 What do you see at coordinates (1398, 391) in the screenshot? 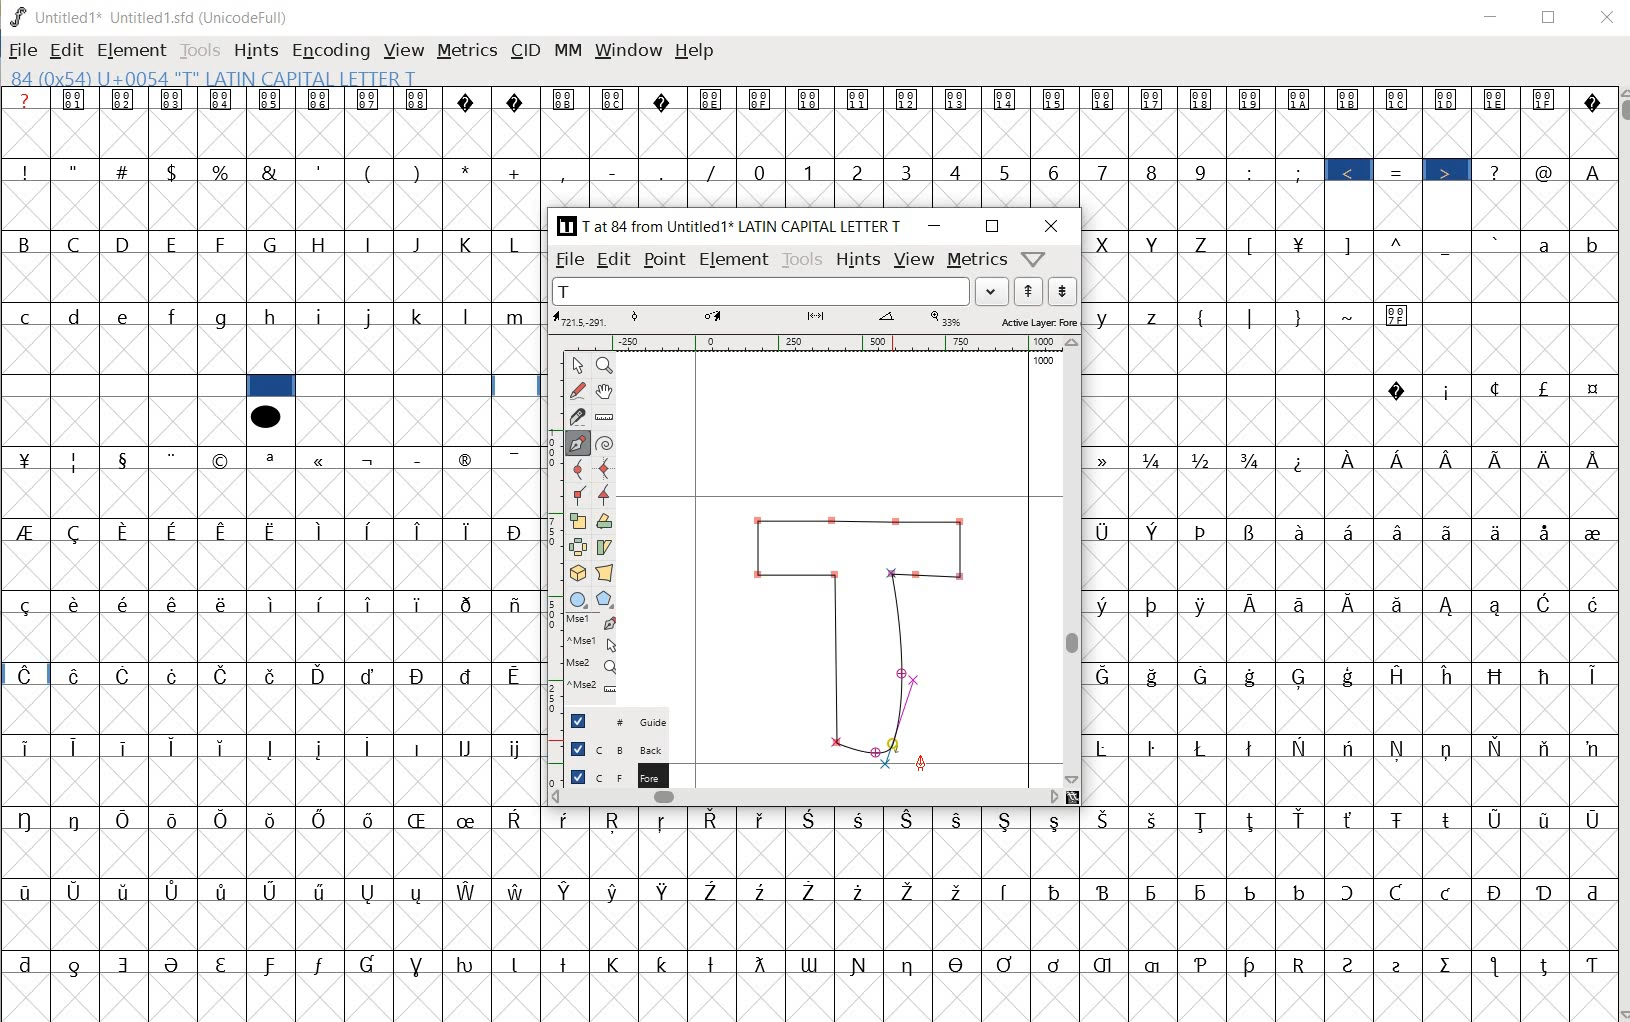
I see `Symbol` at bounding box center [1398, 391].